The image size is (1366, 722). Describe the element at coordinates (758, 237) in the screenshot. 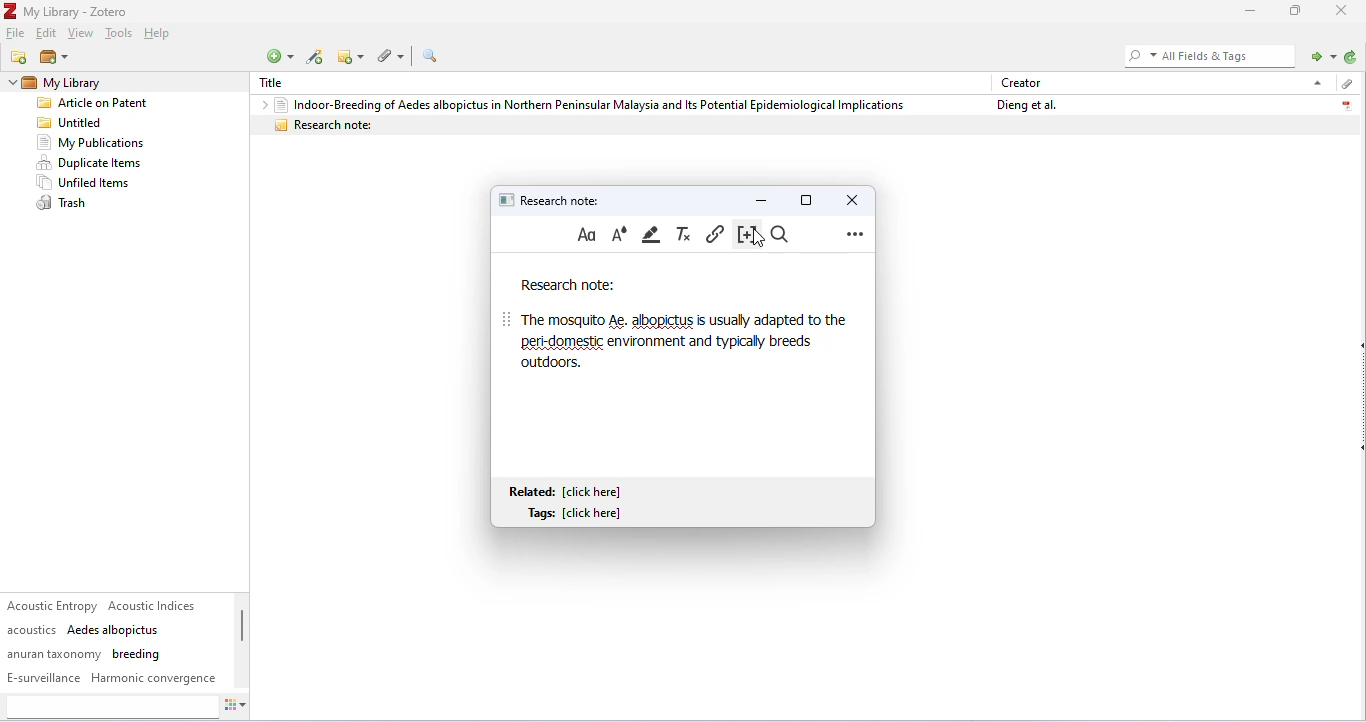

I see `cursor movement` at that location.